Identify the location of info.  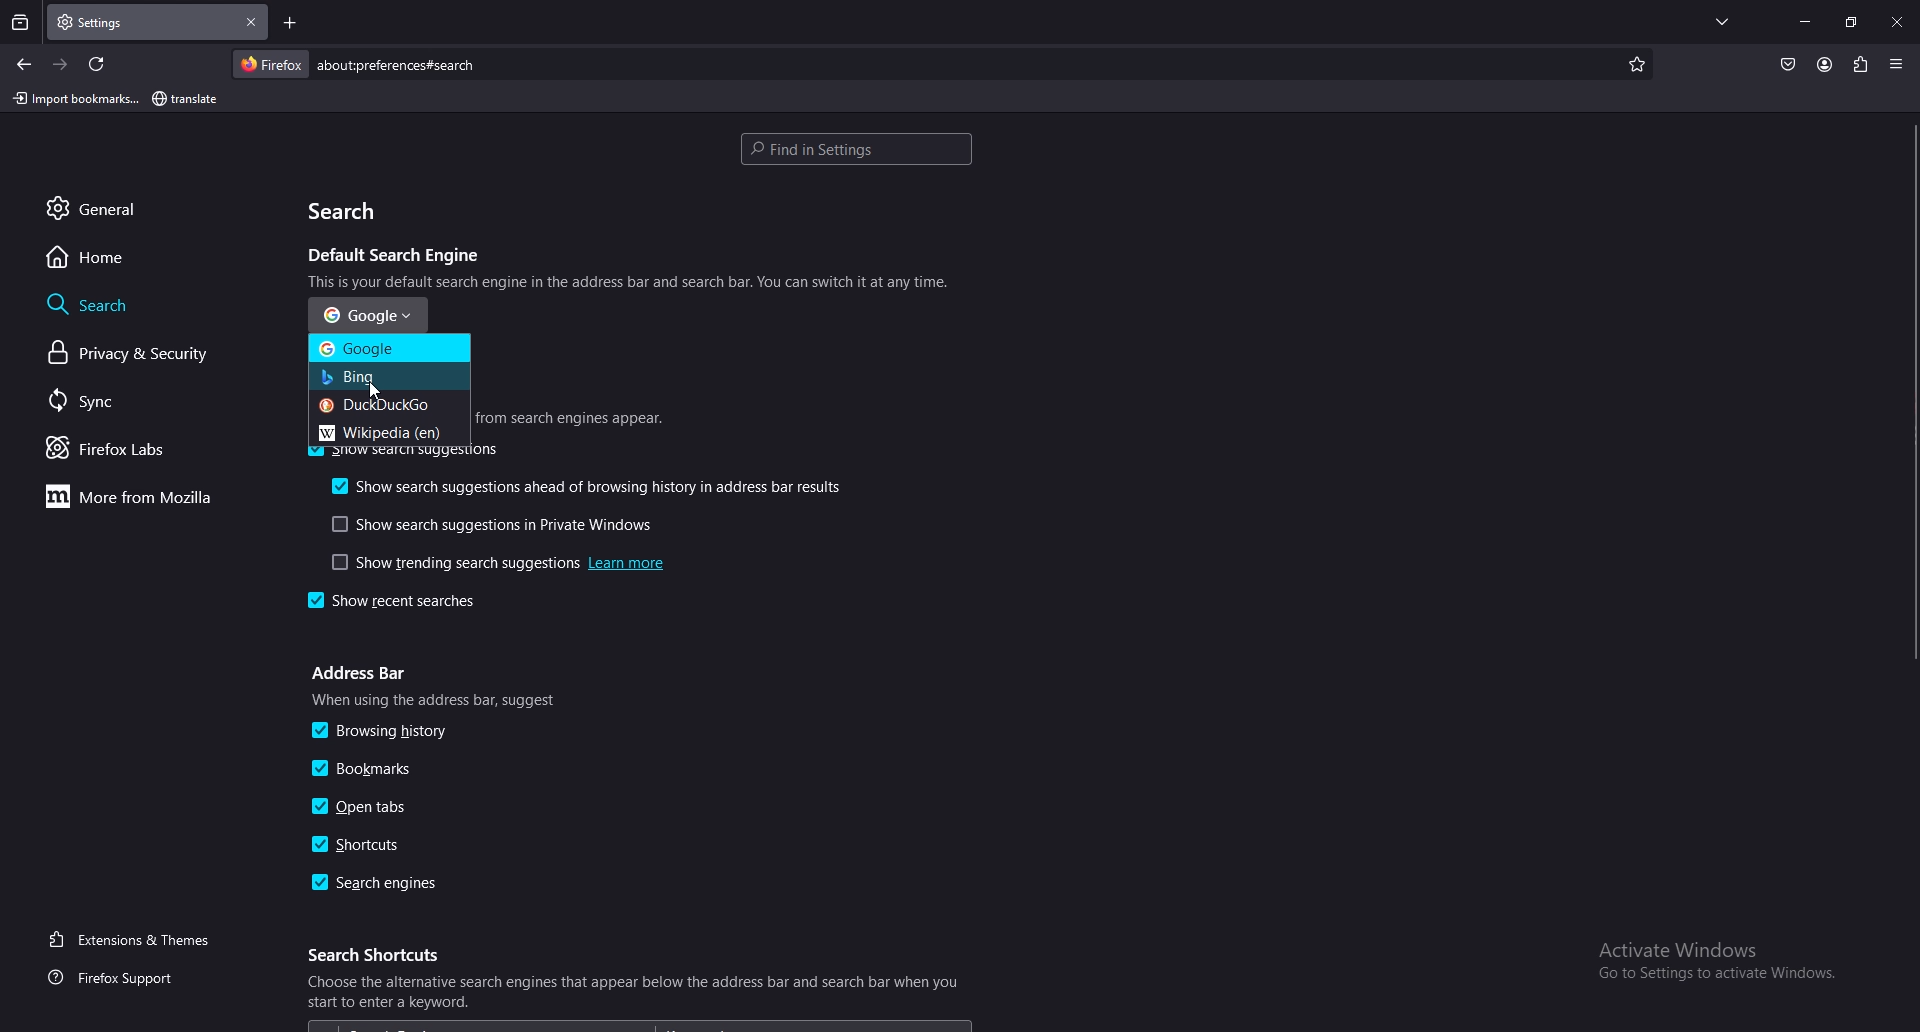
(631, 281).